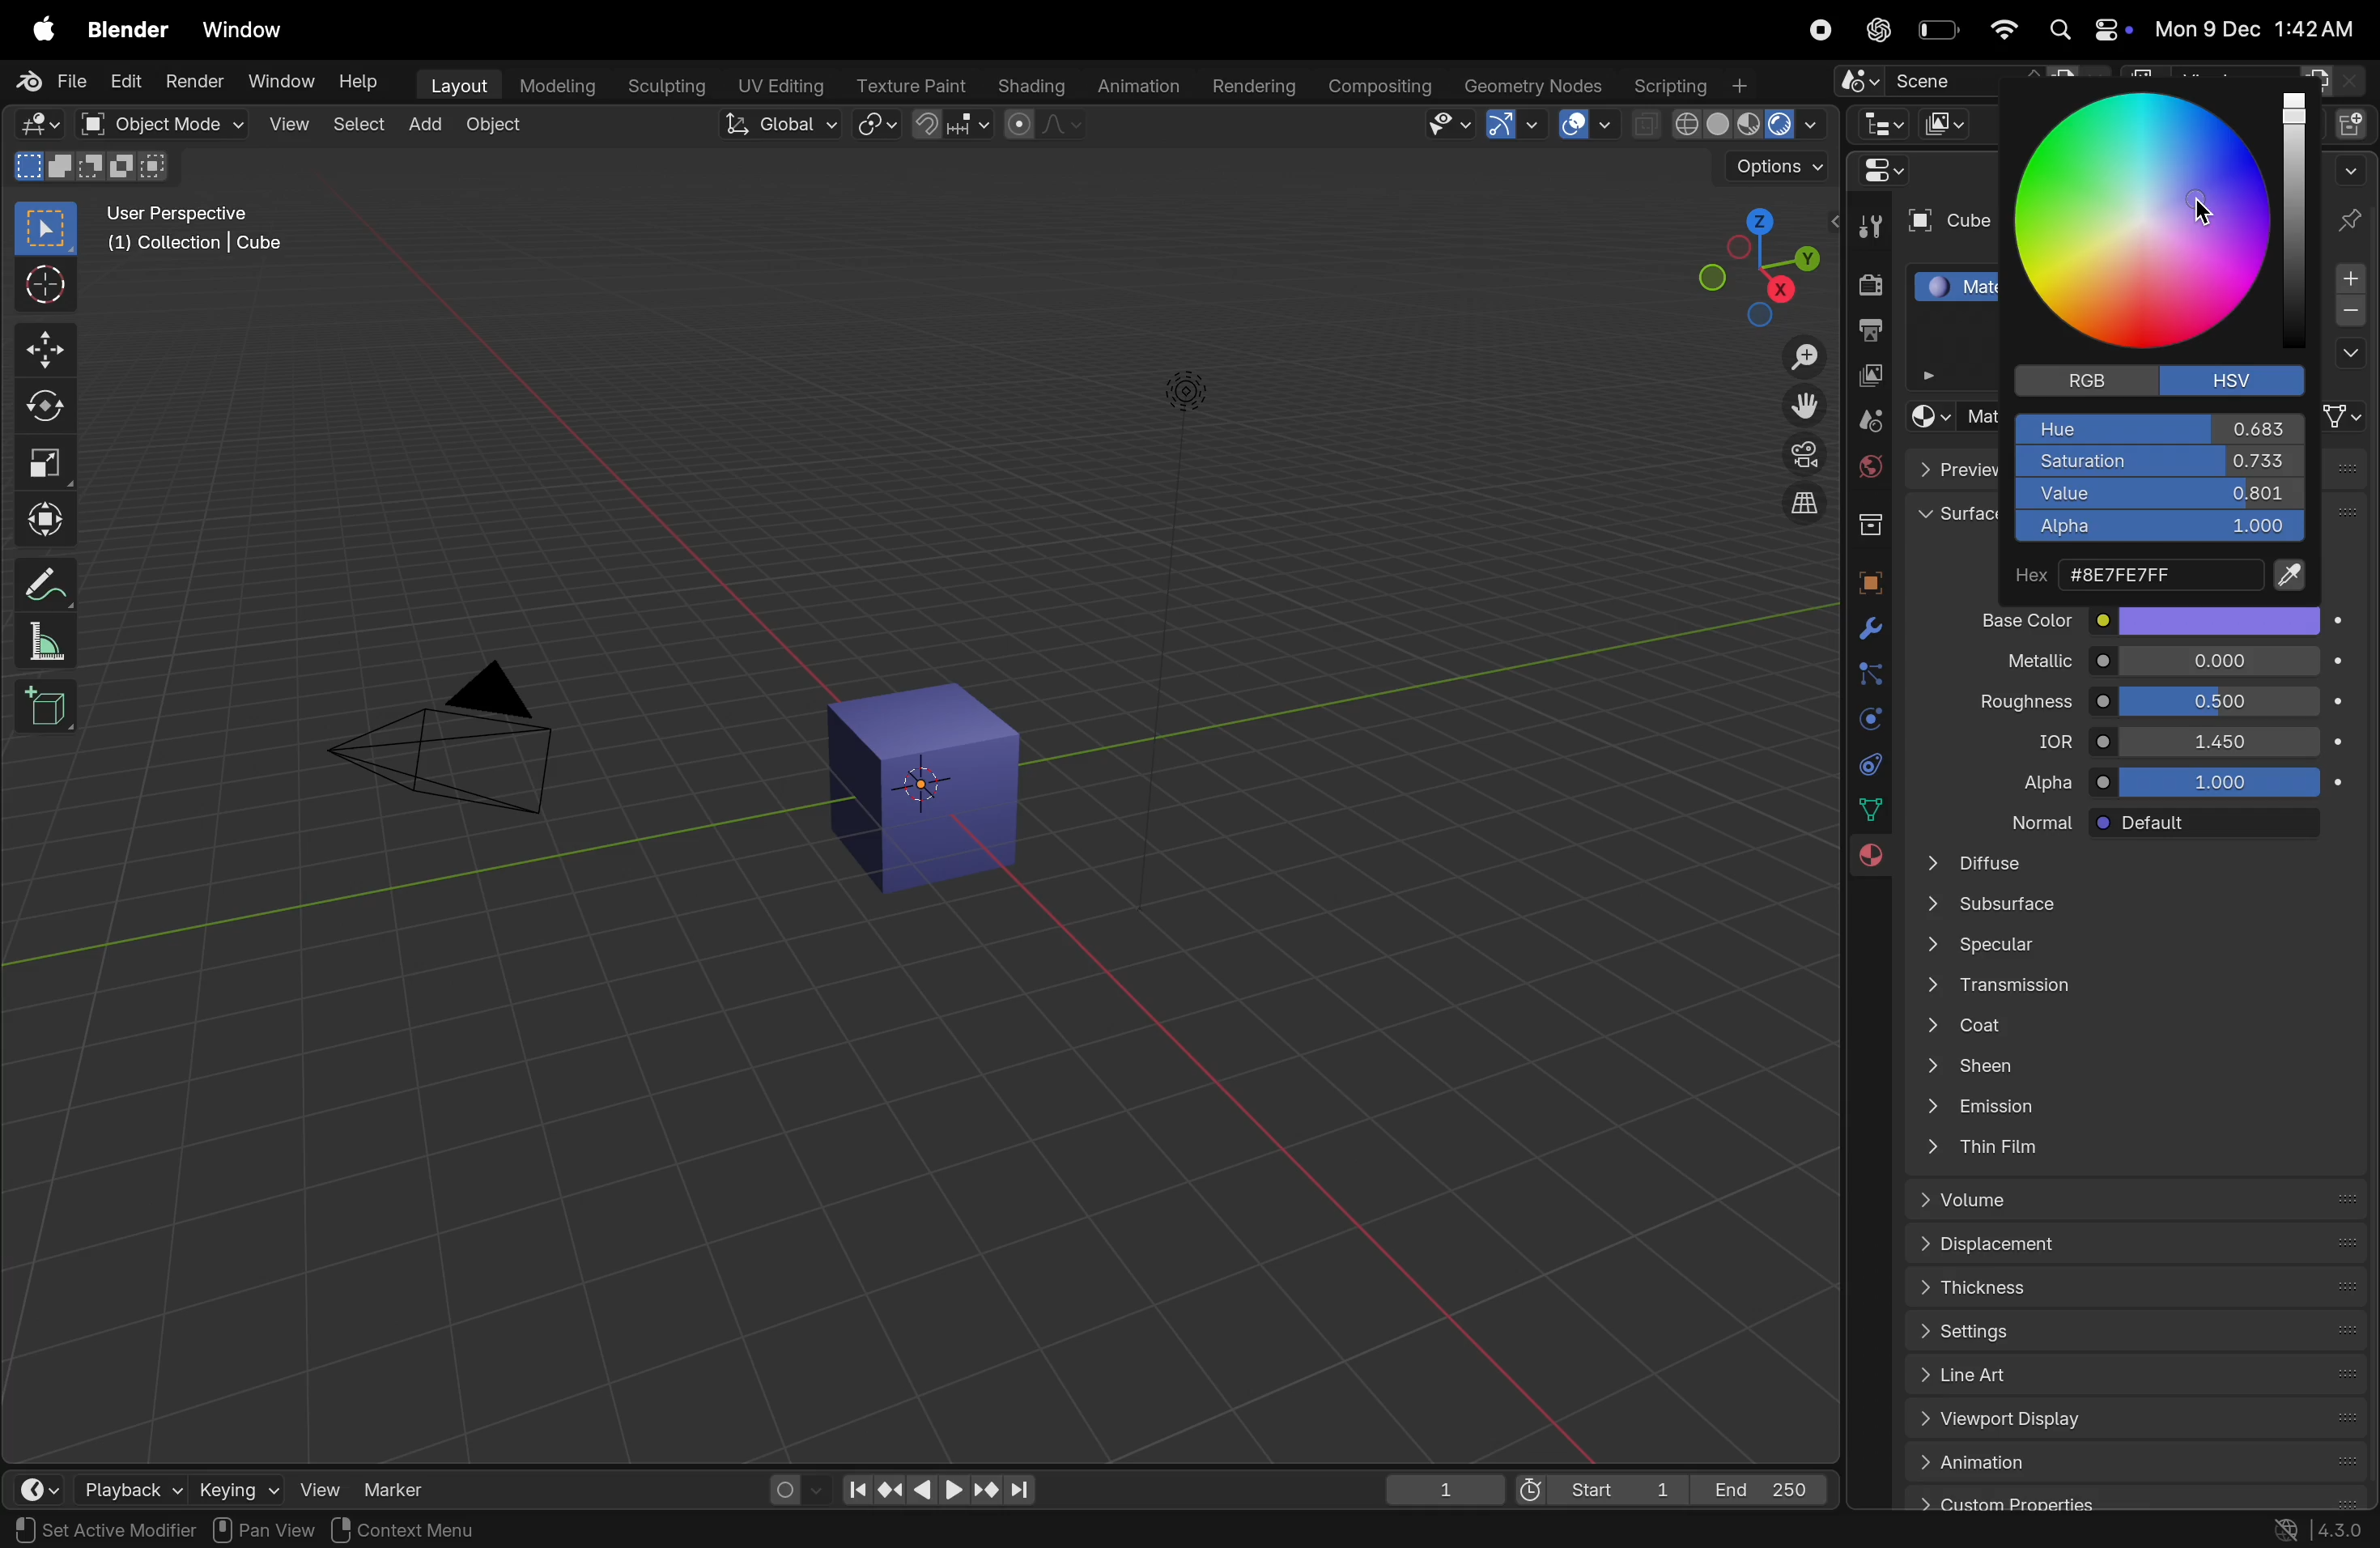 The width and height of the screenshot is (2380, 1548). Describe the element at coordinates (1876, 170) in the screenshot. I see `editor type` at that location.